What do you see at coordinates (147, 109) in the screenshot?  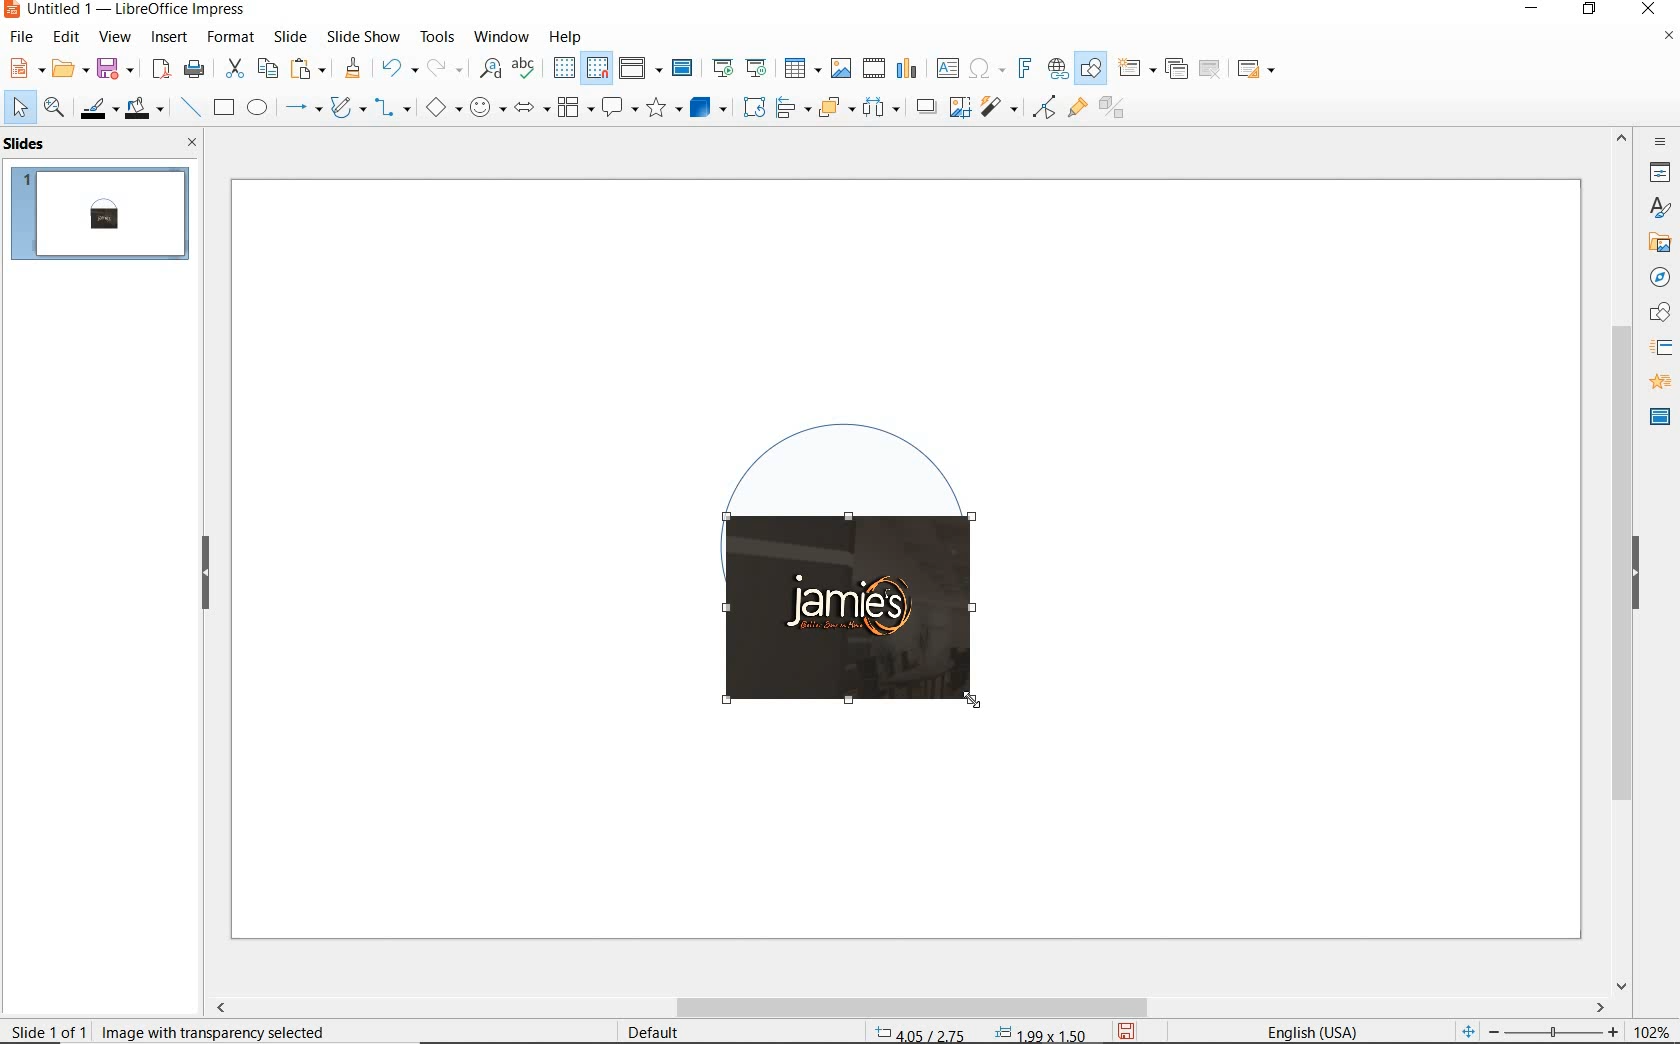 I see `fill color` at bounding box center [147, 109].